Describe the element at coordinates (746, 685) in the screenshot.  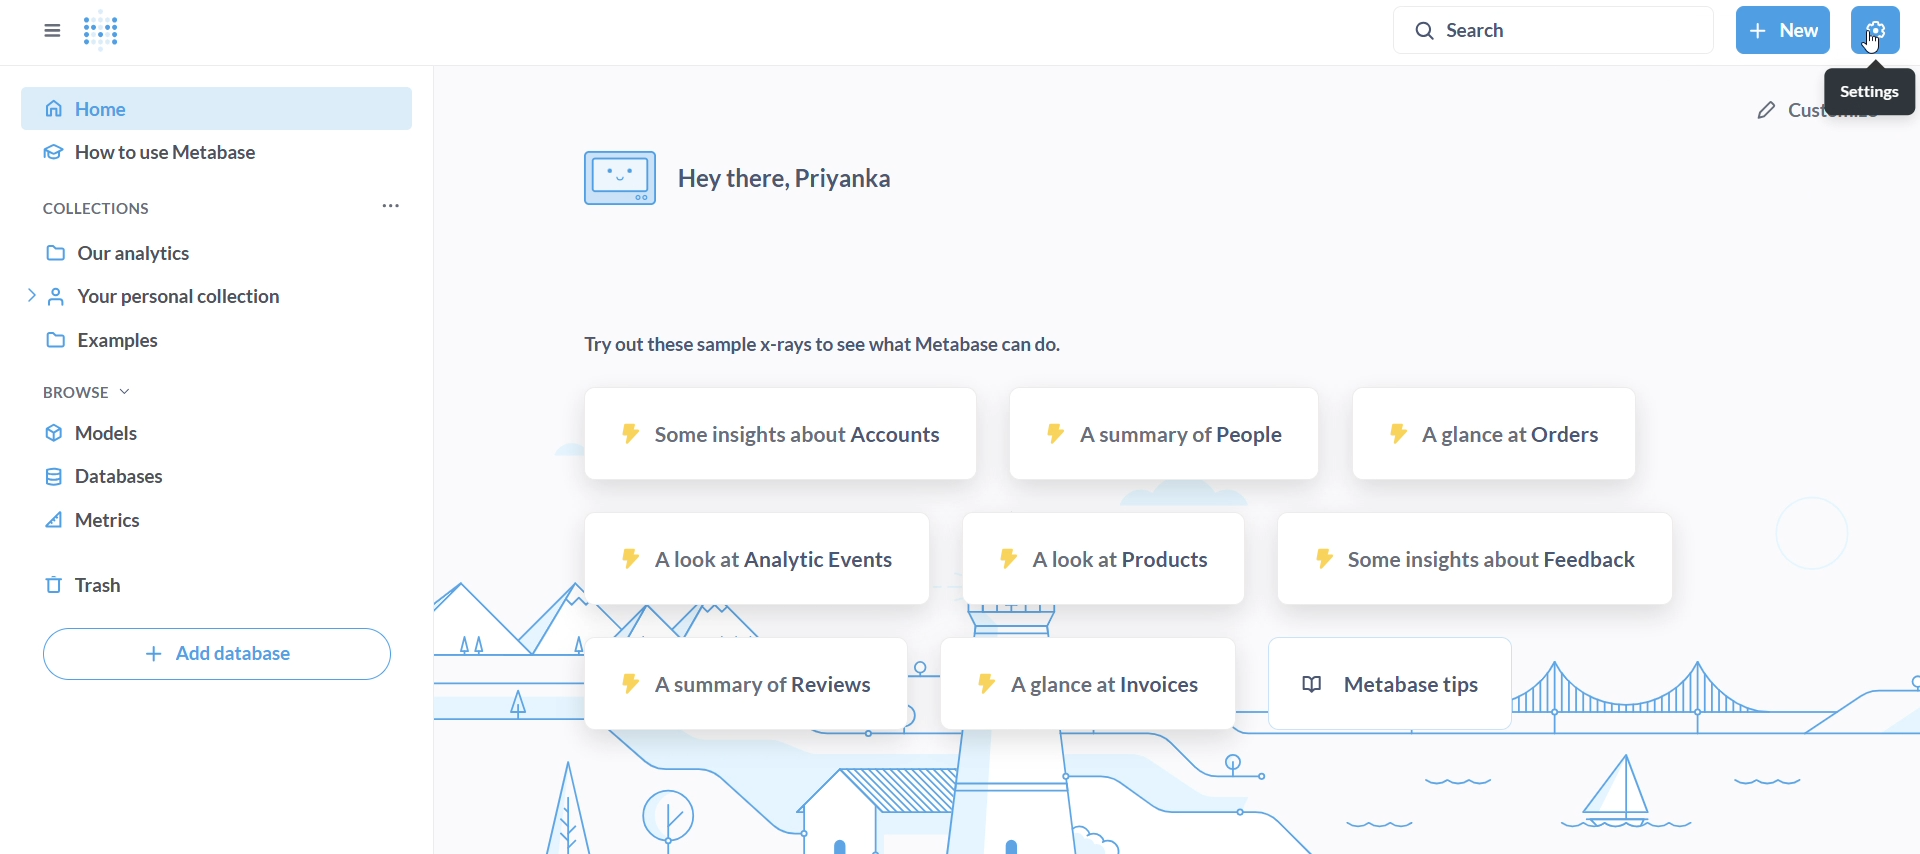
I see `a summary of reviews` at that location.